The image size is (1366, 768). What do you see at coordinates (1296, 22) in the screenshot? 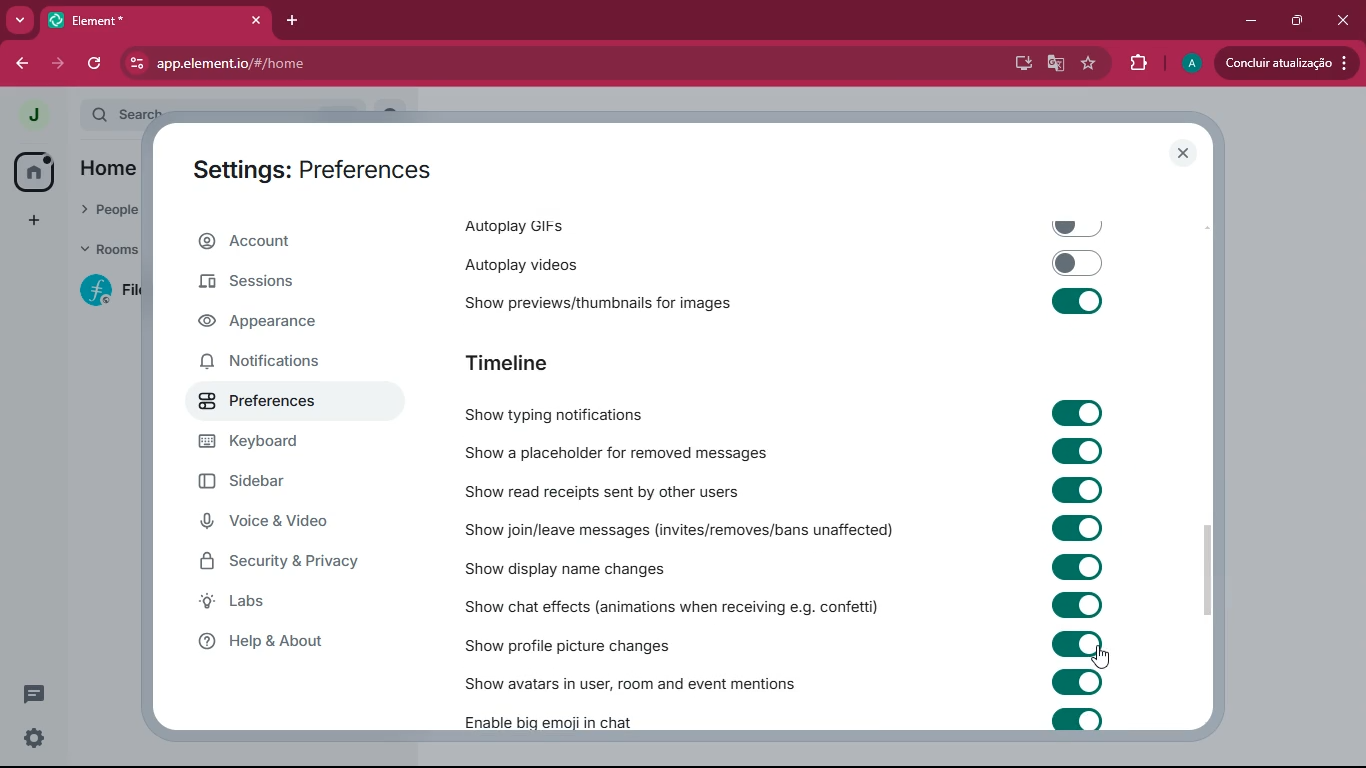
I see `restore down` at bounding box center [1296, 22].